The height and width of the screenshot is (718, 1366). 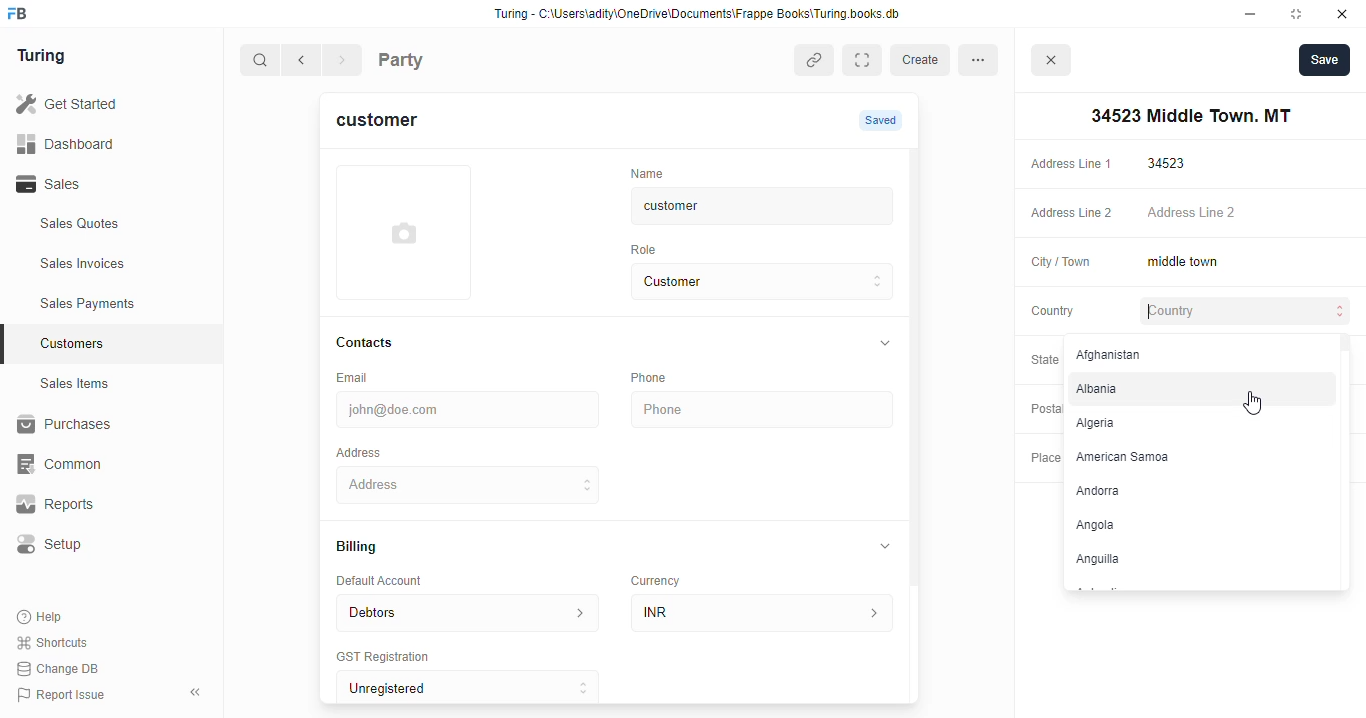 I want to click on Country, so click(x=1051, y=310).